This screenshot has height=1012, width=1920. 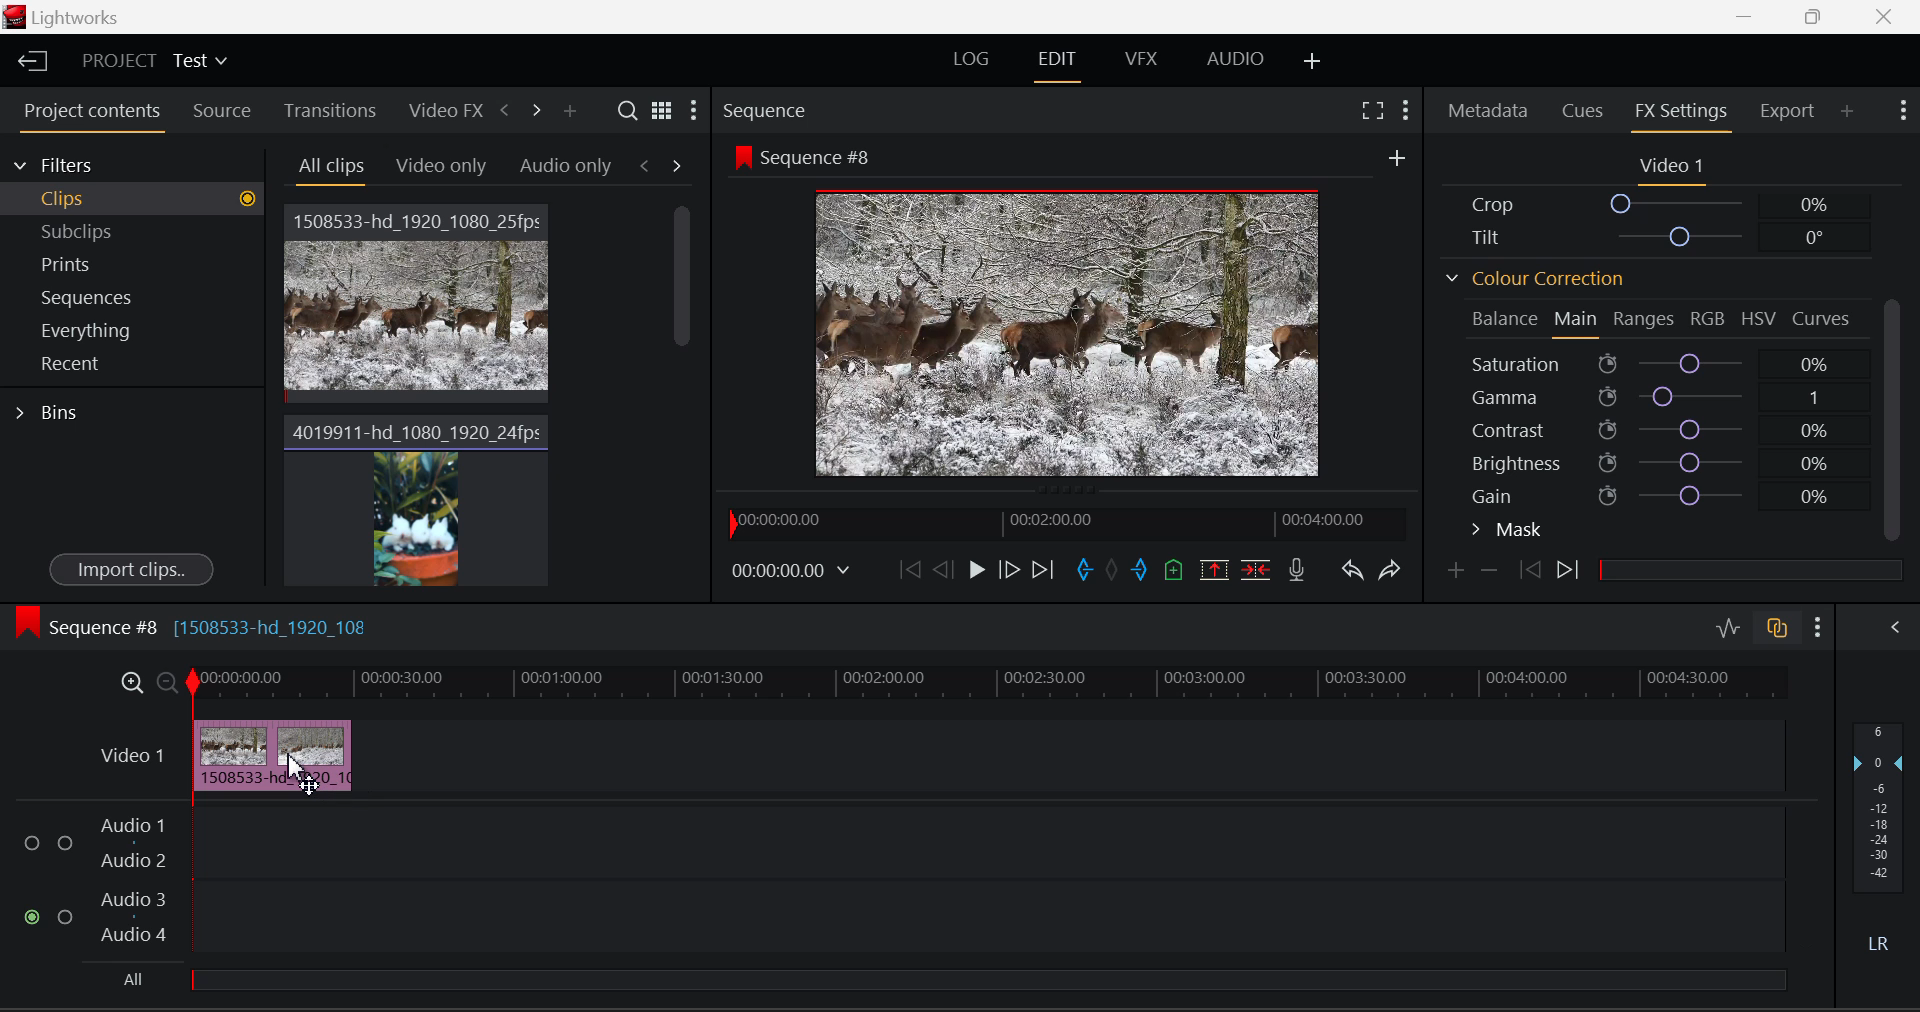 What do you see at coordinates (1816, 17) in the screenshot?
I see `Minimize` at bounding box center [1816, 17].